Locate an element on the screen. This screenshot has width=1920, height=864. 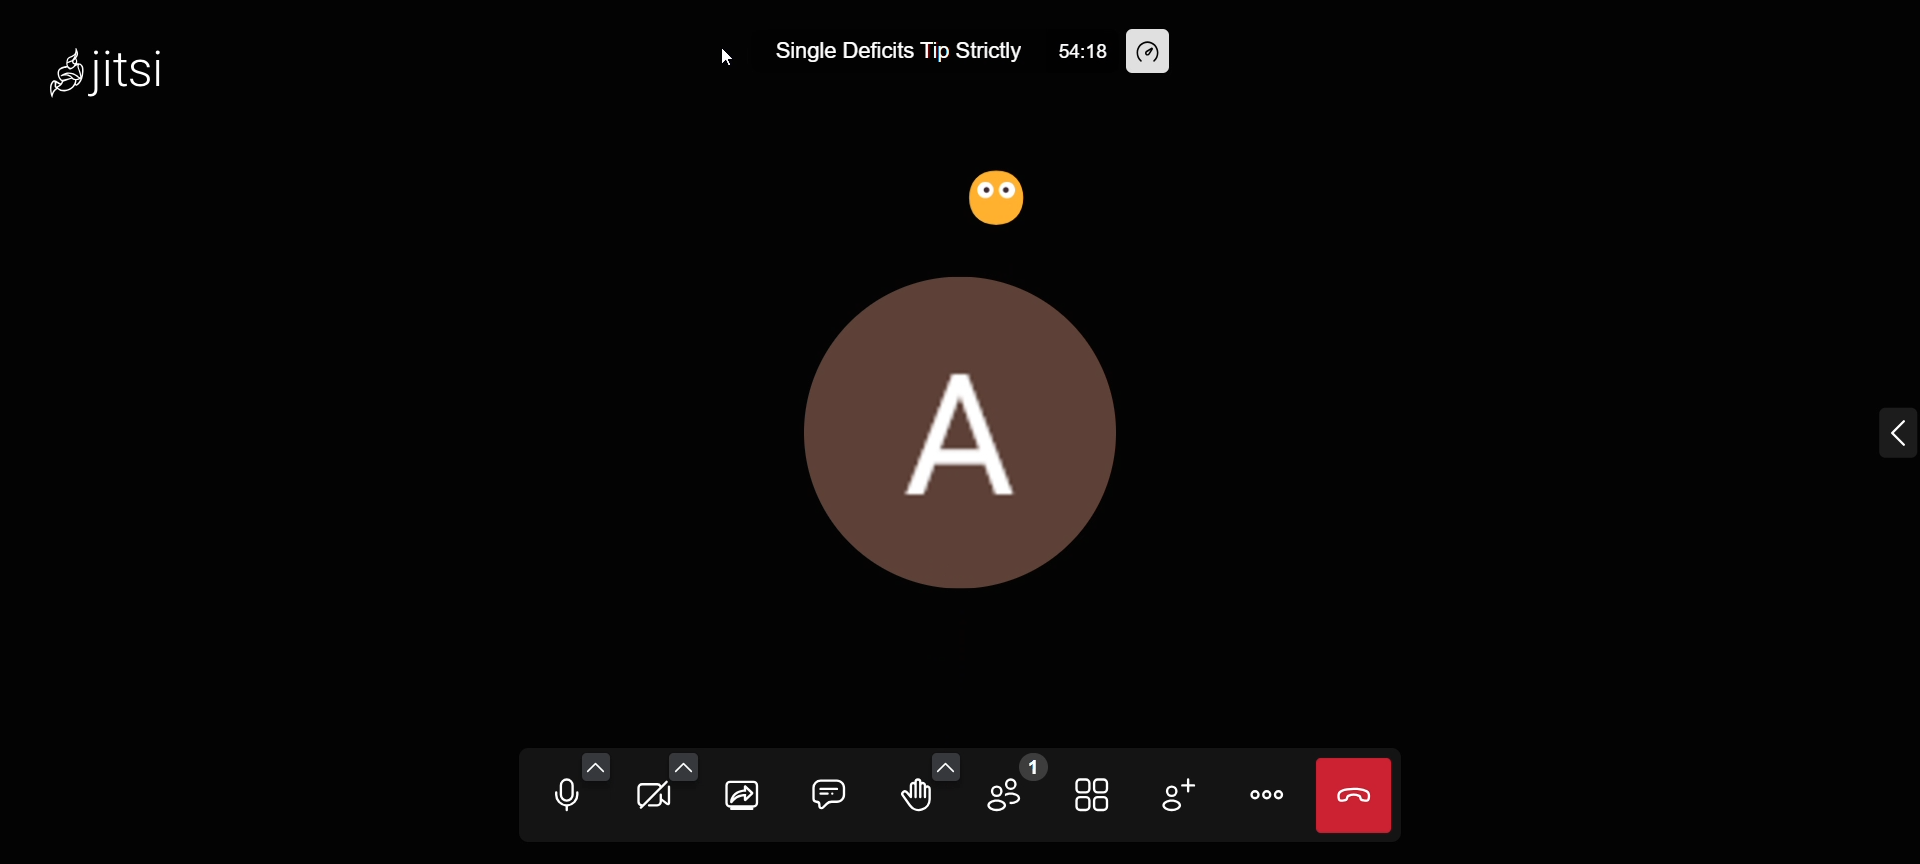
raise hand is located at coordinates (913, 799).